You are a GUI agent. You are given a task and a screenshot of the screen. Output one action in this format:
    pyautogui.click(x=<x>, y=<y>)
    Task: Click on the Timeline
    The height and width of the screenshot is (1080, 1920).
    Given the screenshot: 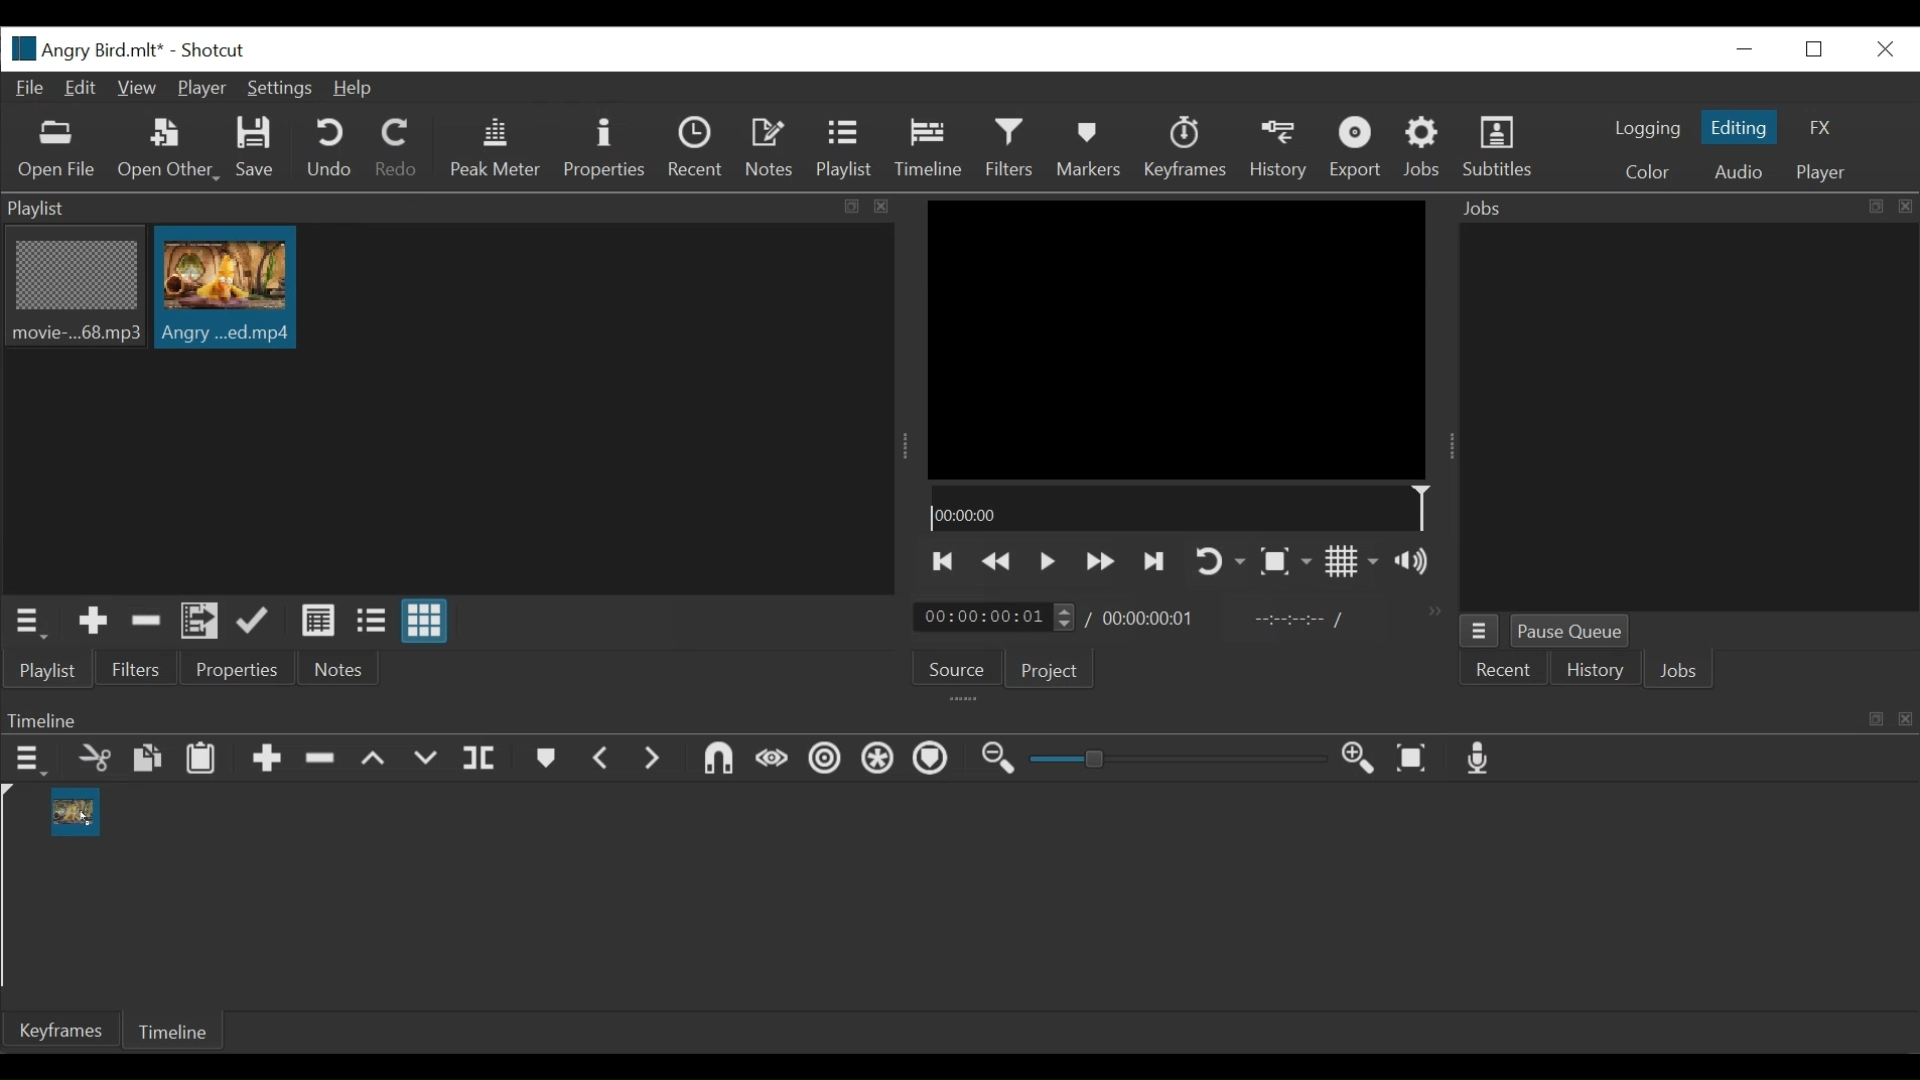 What is the action you would take?
    pyautogui.click(x=1178, y=506)
    